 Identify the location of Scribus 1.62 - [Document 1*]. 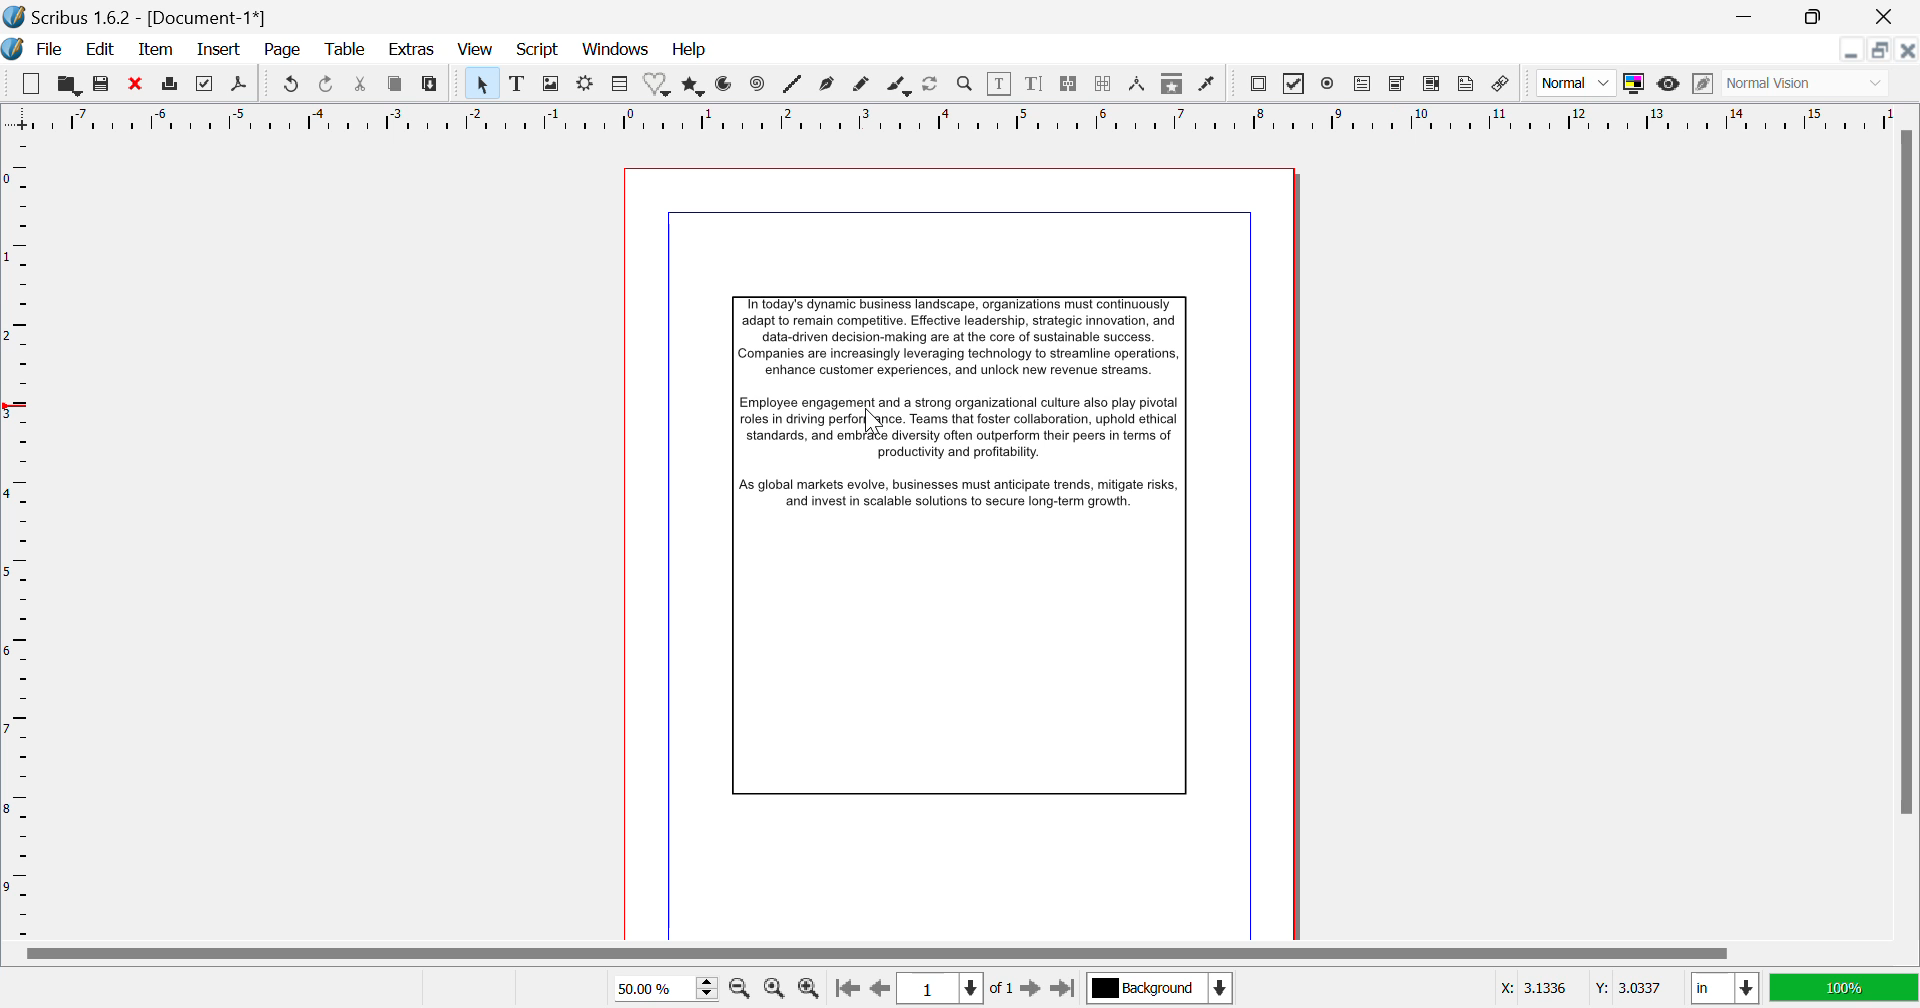
(140, 17).